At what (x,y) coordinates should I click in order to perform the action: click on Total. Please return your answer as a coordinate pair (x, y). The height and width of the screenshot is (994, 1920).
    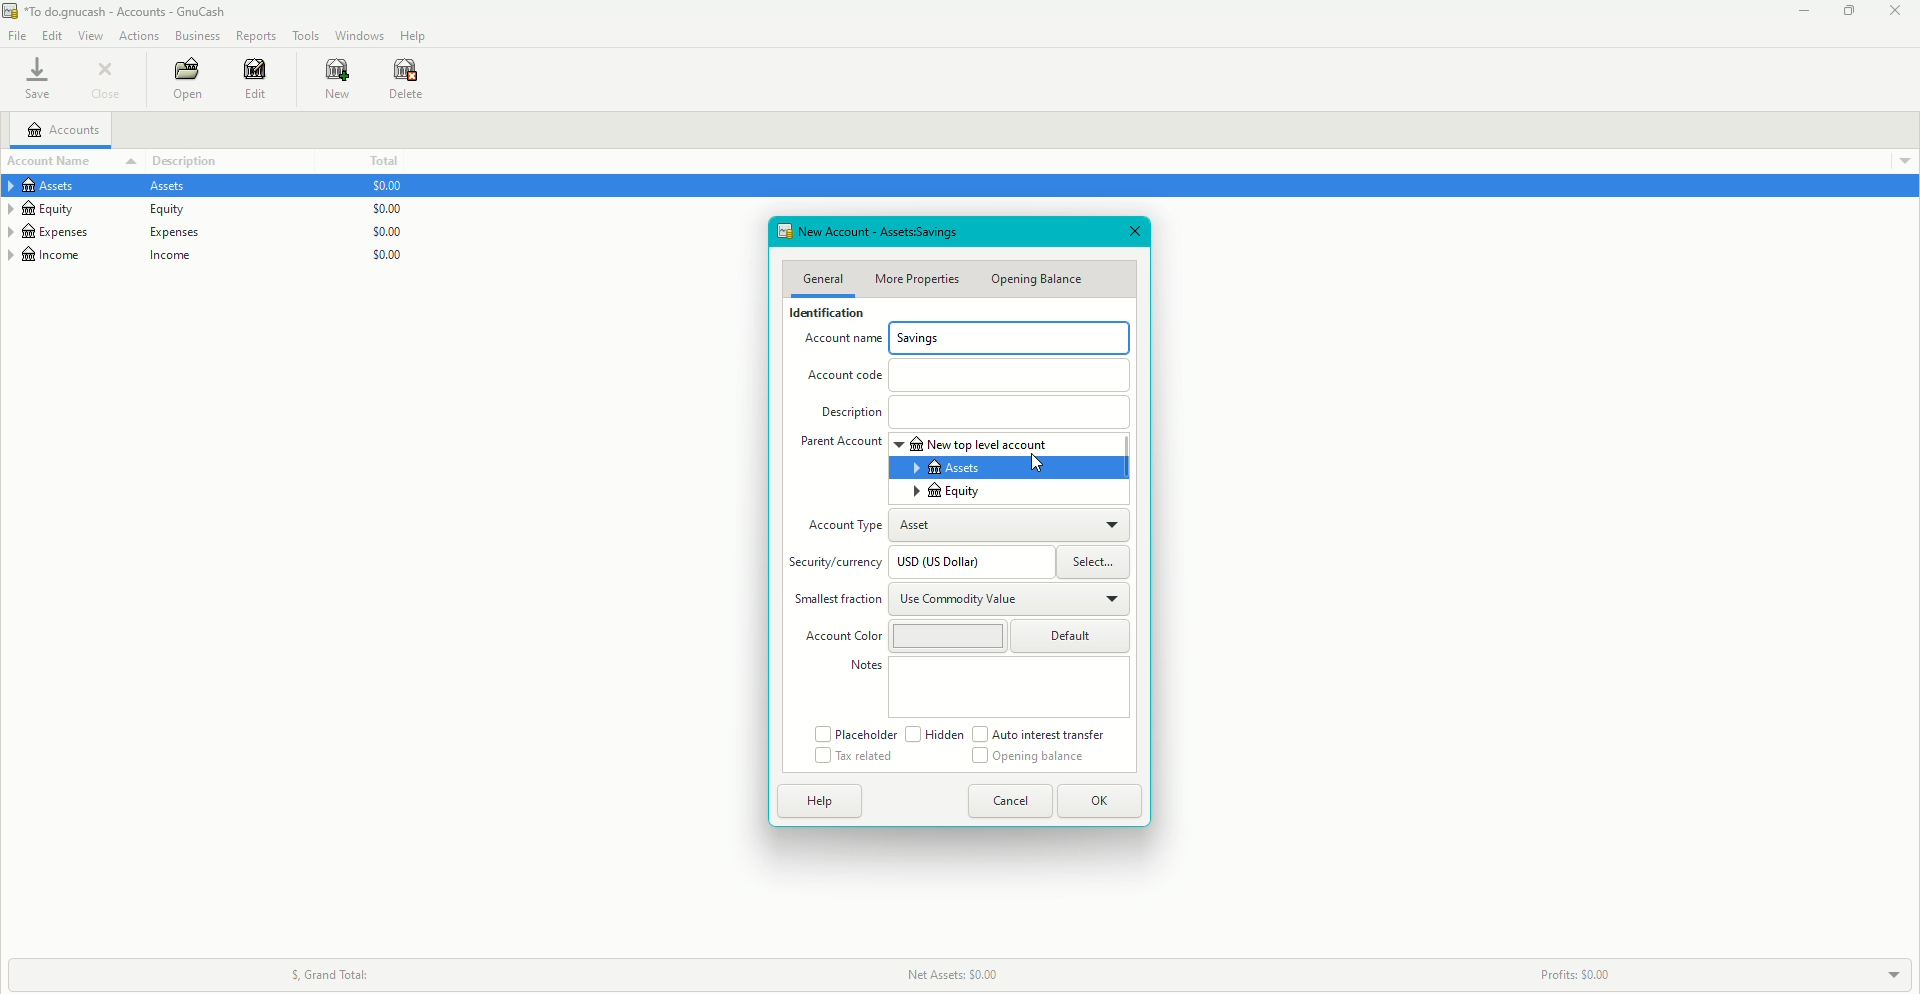
    Looking at the image, I should click on (381, 161).